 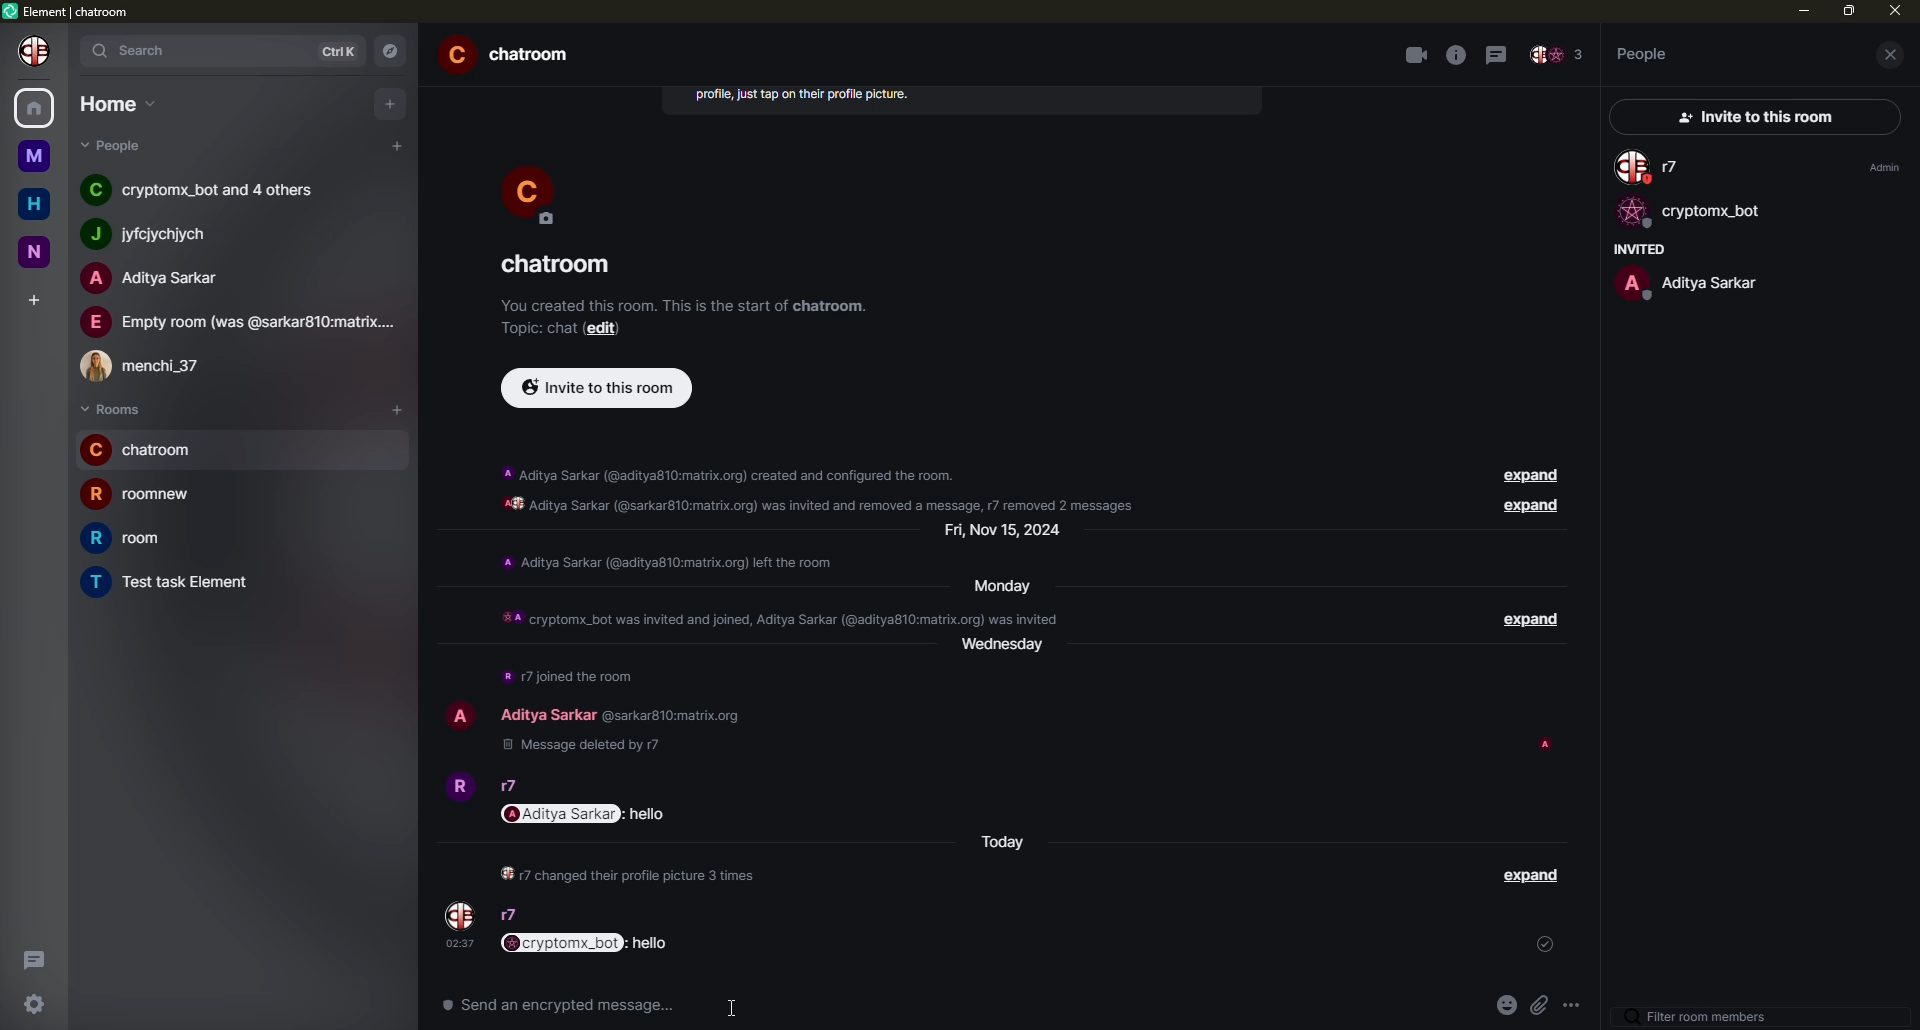 I want to click on emoji, so click(x=1472, y=1006).